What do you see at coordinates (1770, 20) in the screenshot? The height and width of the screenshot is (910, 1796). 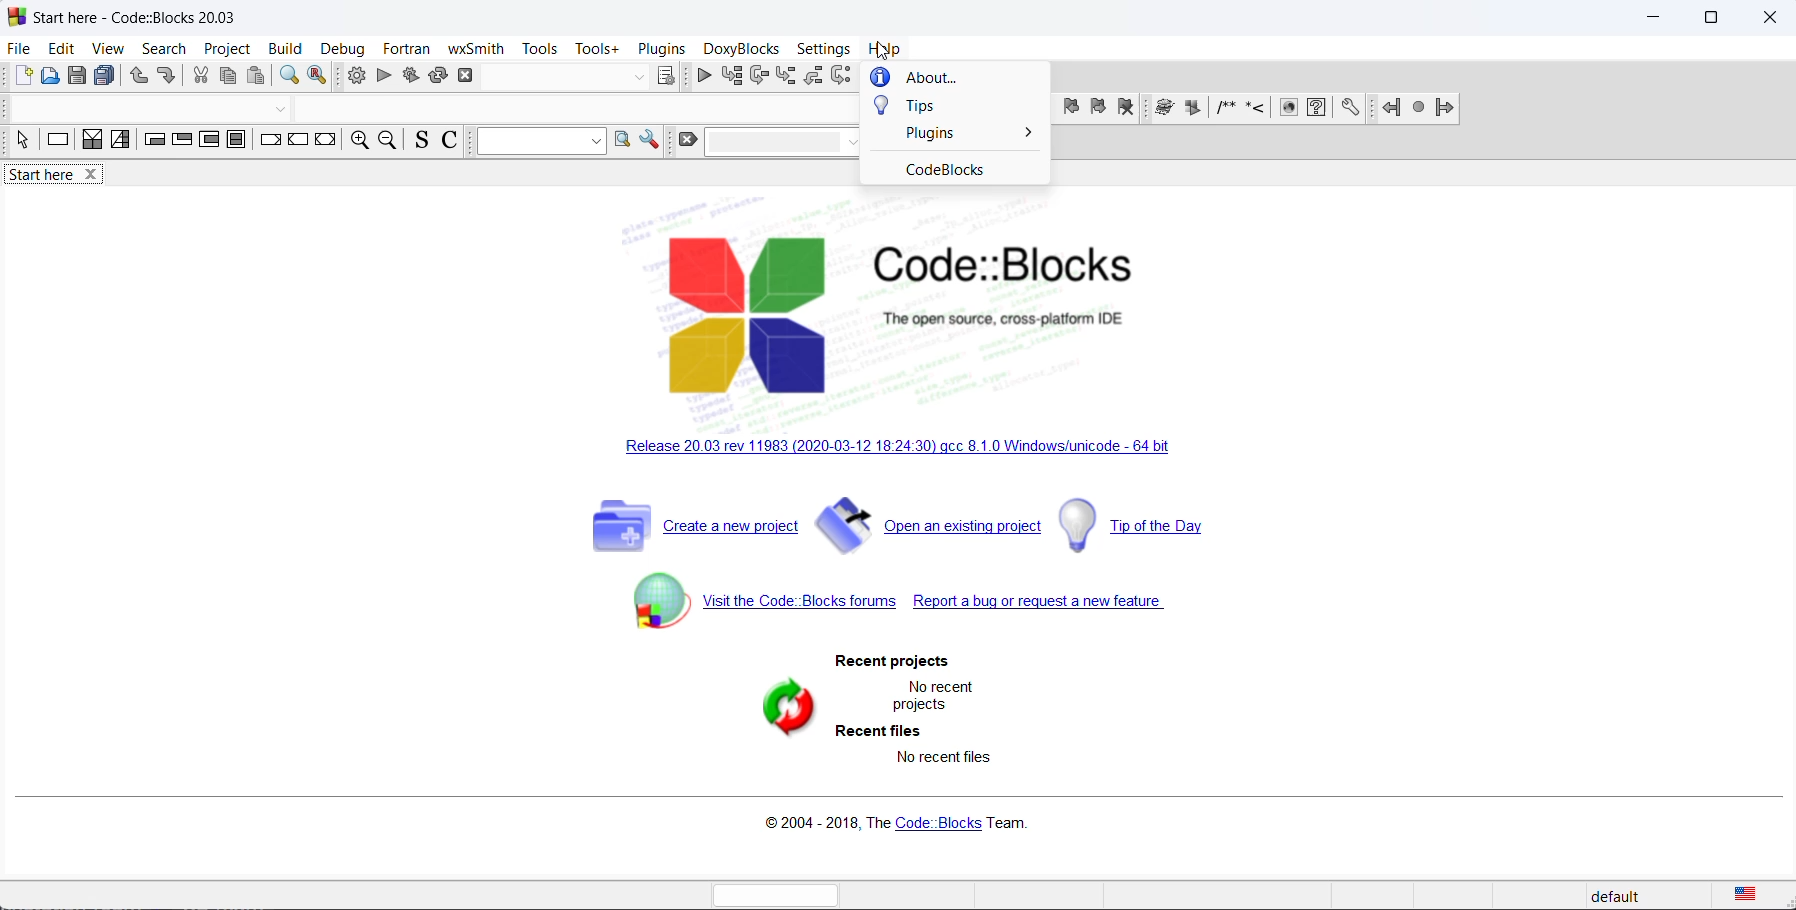 I see `close` at bounding box center [1770, 20].